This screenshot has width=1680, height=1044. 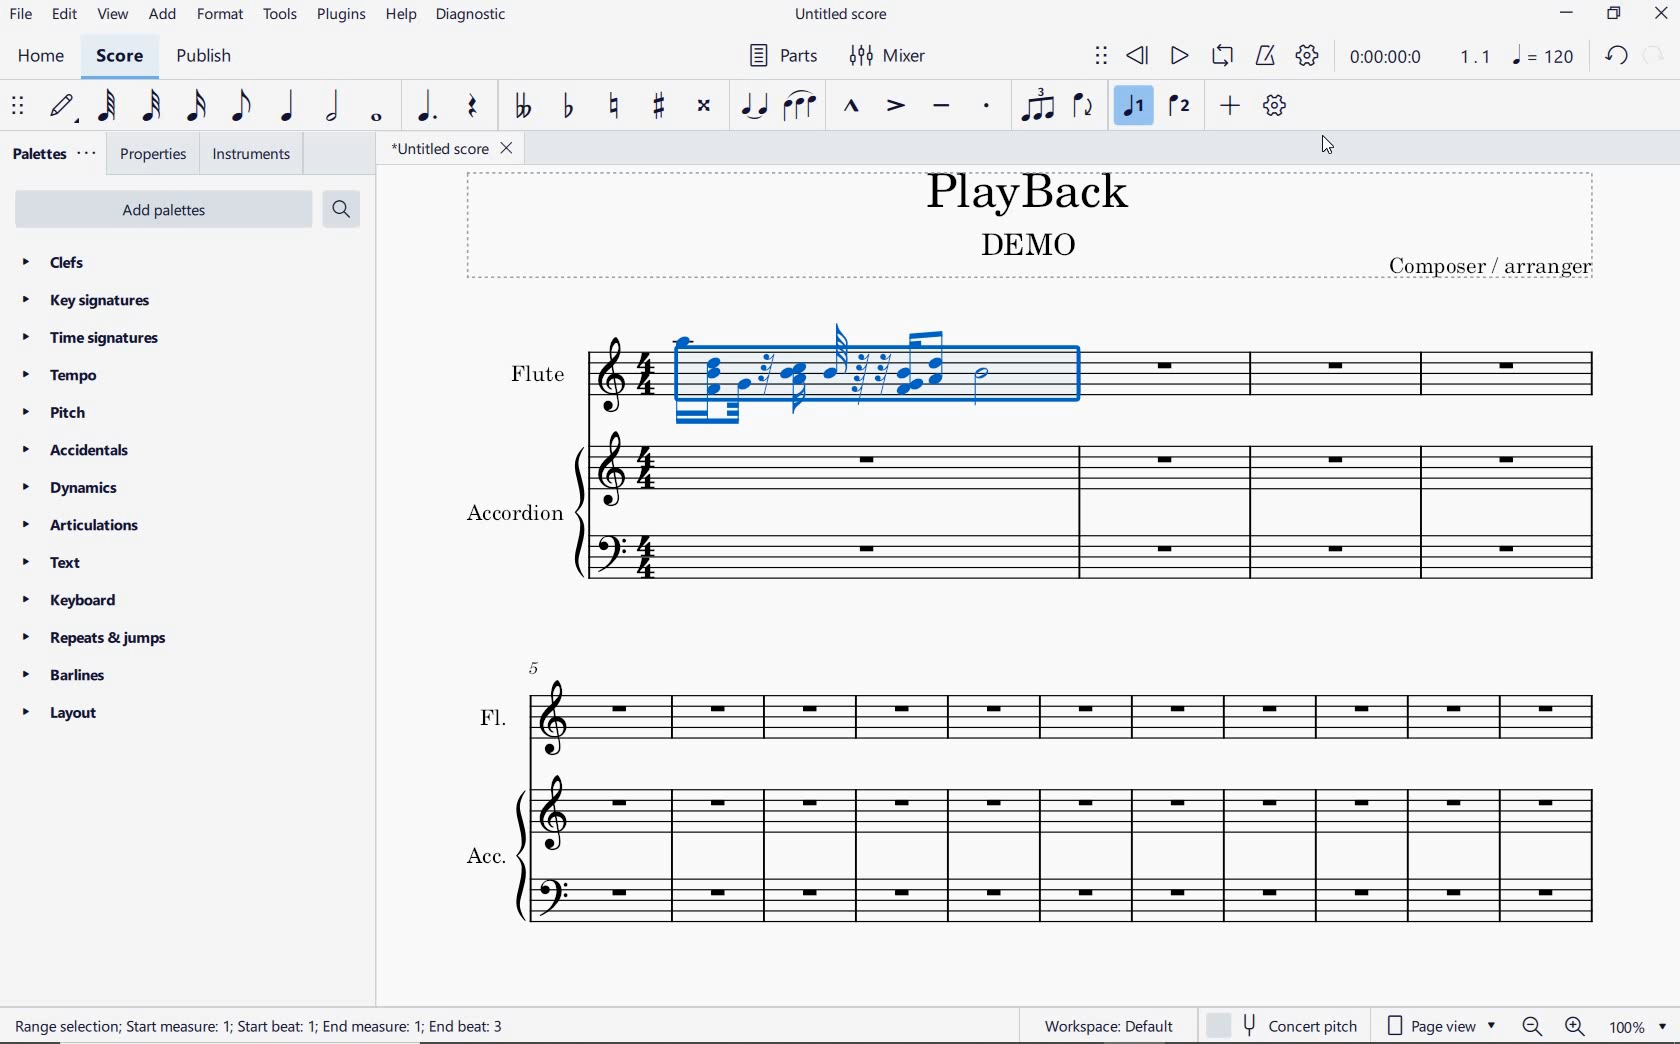 I want to click on add, so click(x=162, y=13).